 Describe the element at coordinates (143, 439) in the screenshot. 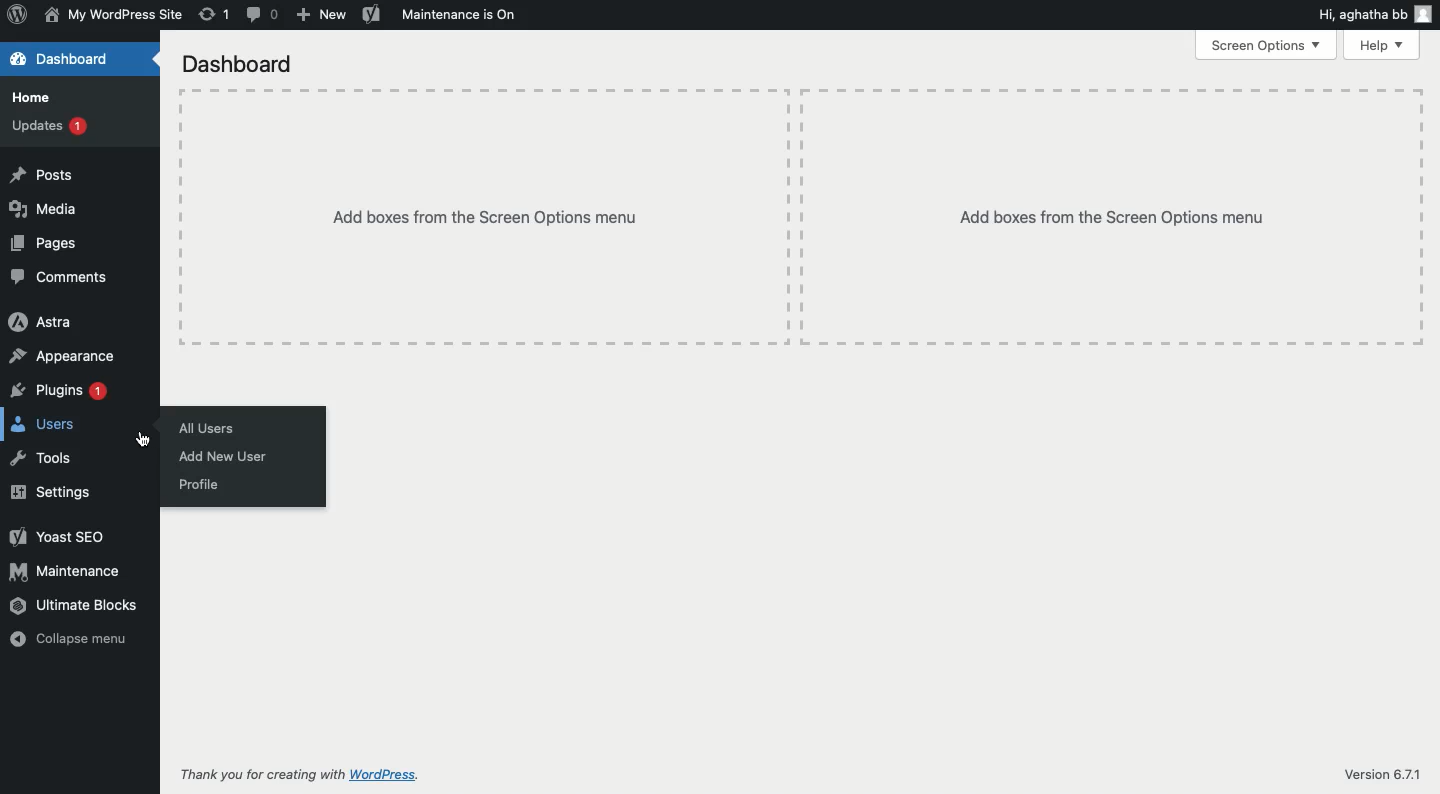

I see `cursor` at that location.